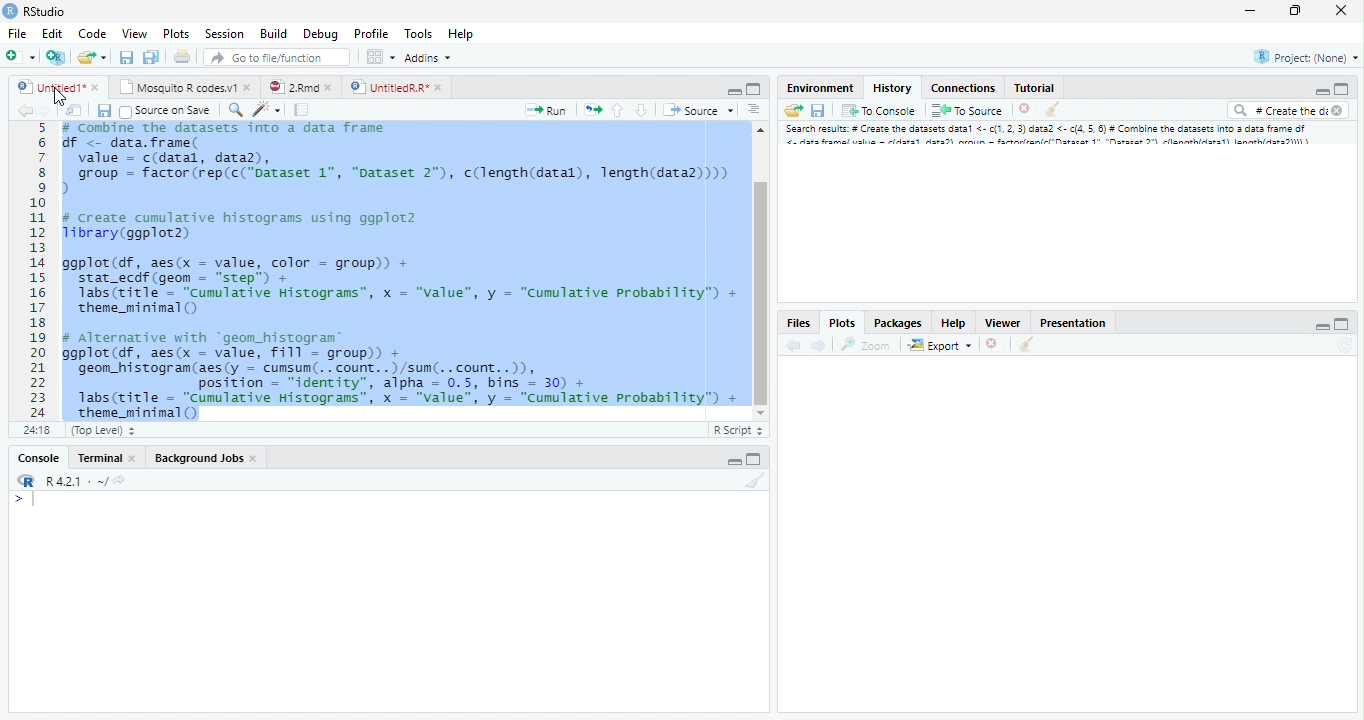  What do you see at coordinates (91, 35) in the screenshot?
I see `Code` at bounding box center [91, 35].